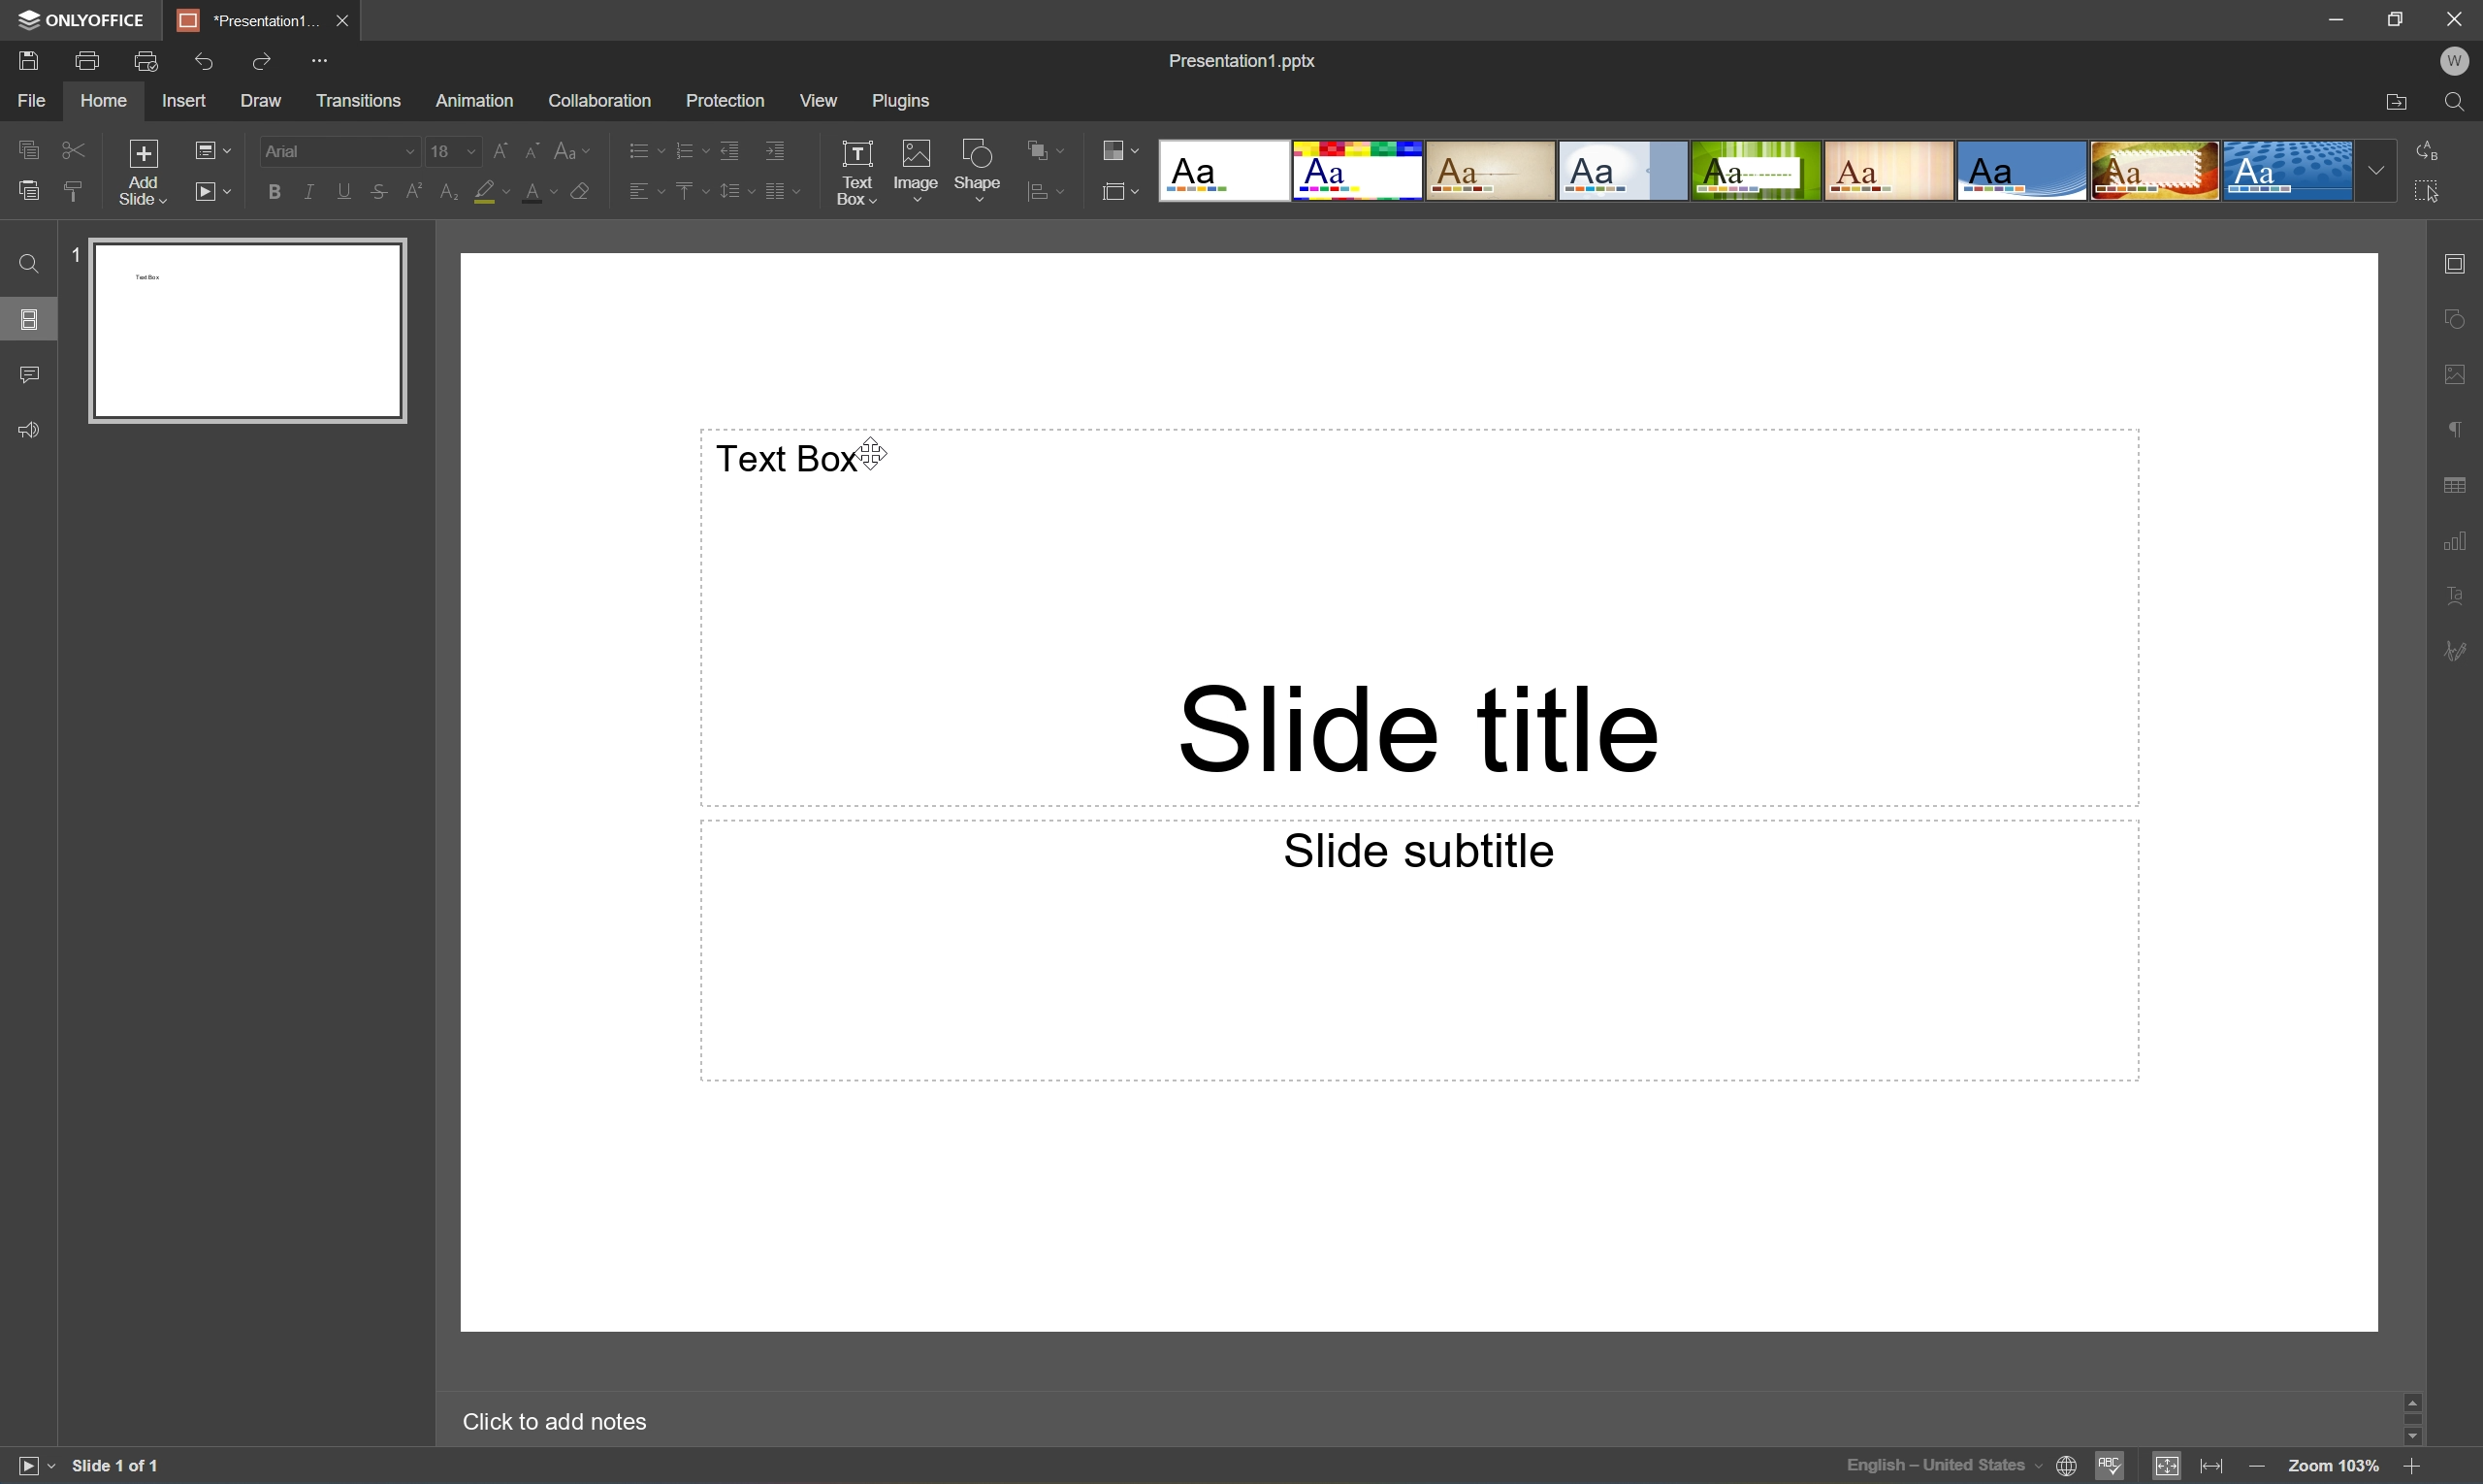 The width and height of the screenshot is (2483, 1484). Describe the element at coordinates (2460, 103) in the screenshot. I see `Find` at that location.